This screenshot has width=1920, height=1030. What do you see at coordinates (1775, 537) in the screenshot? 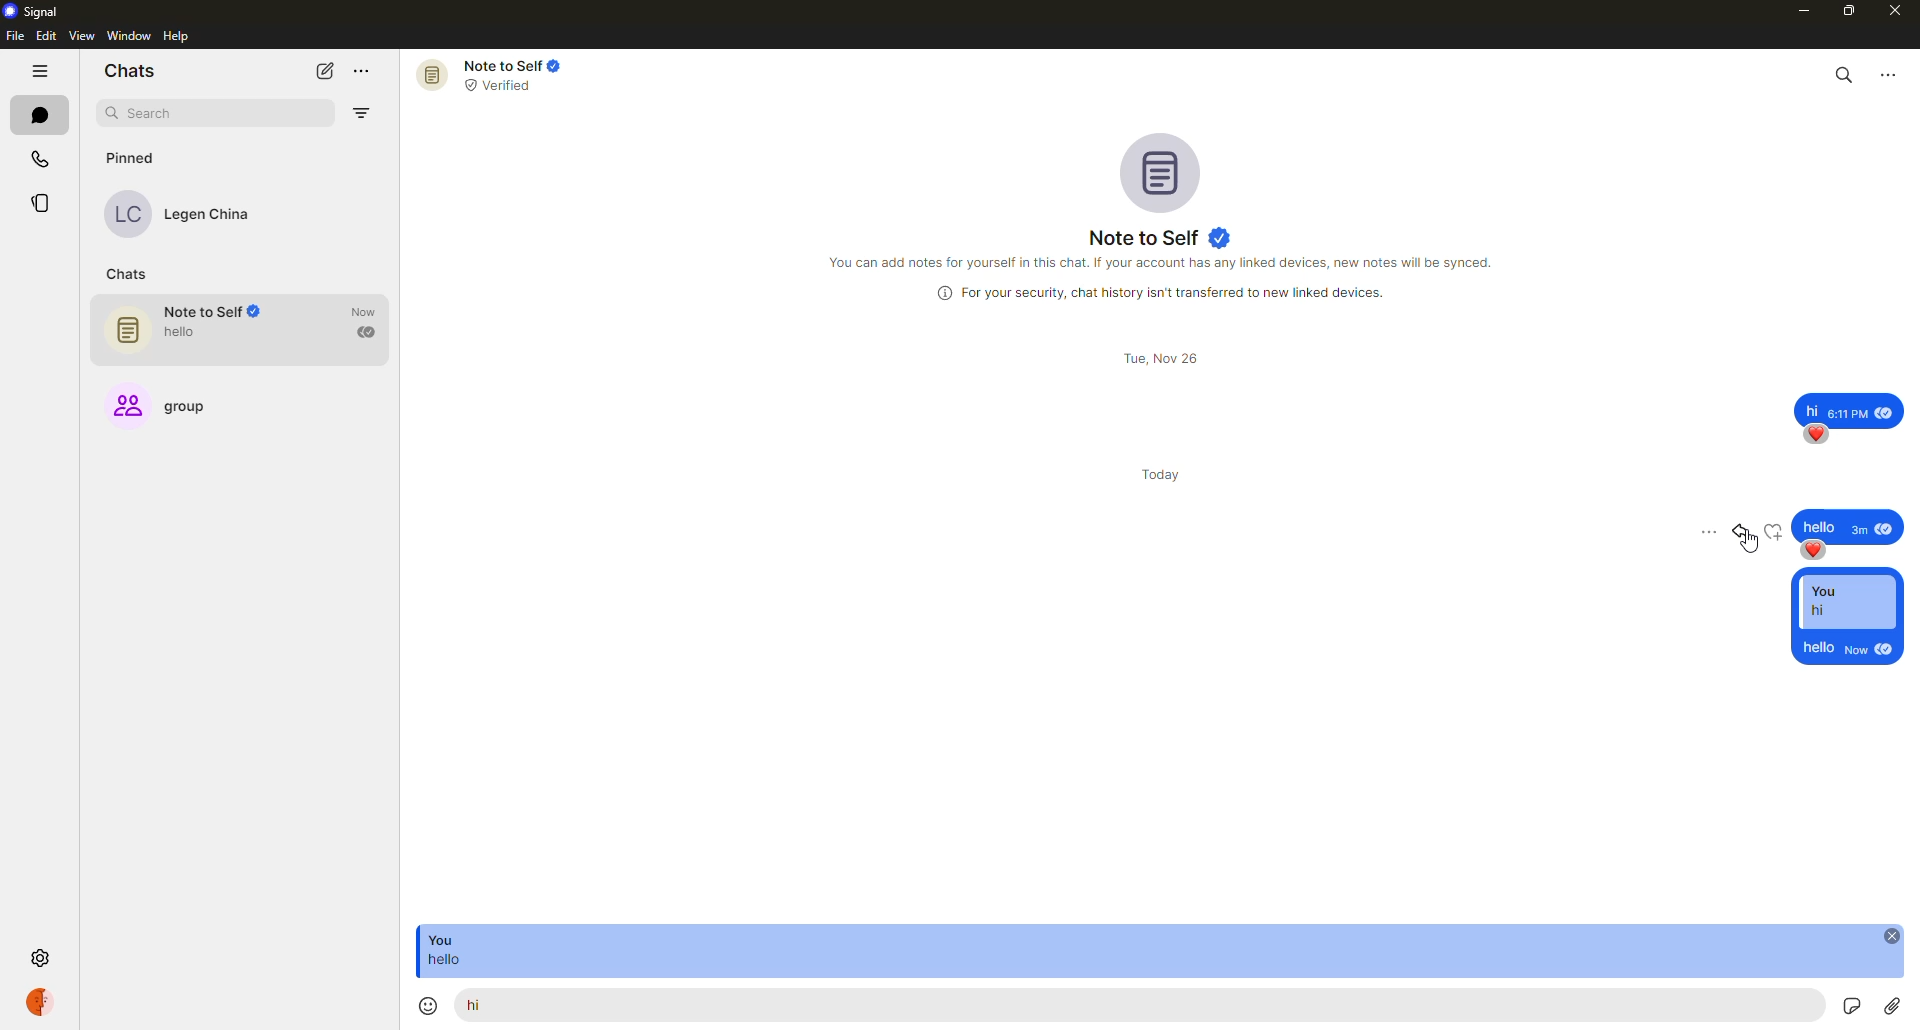
I see `reaction` at bounding box center [1775, 537].